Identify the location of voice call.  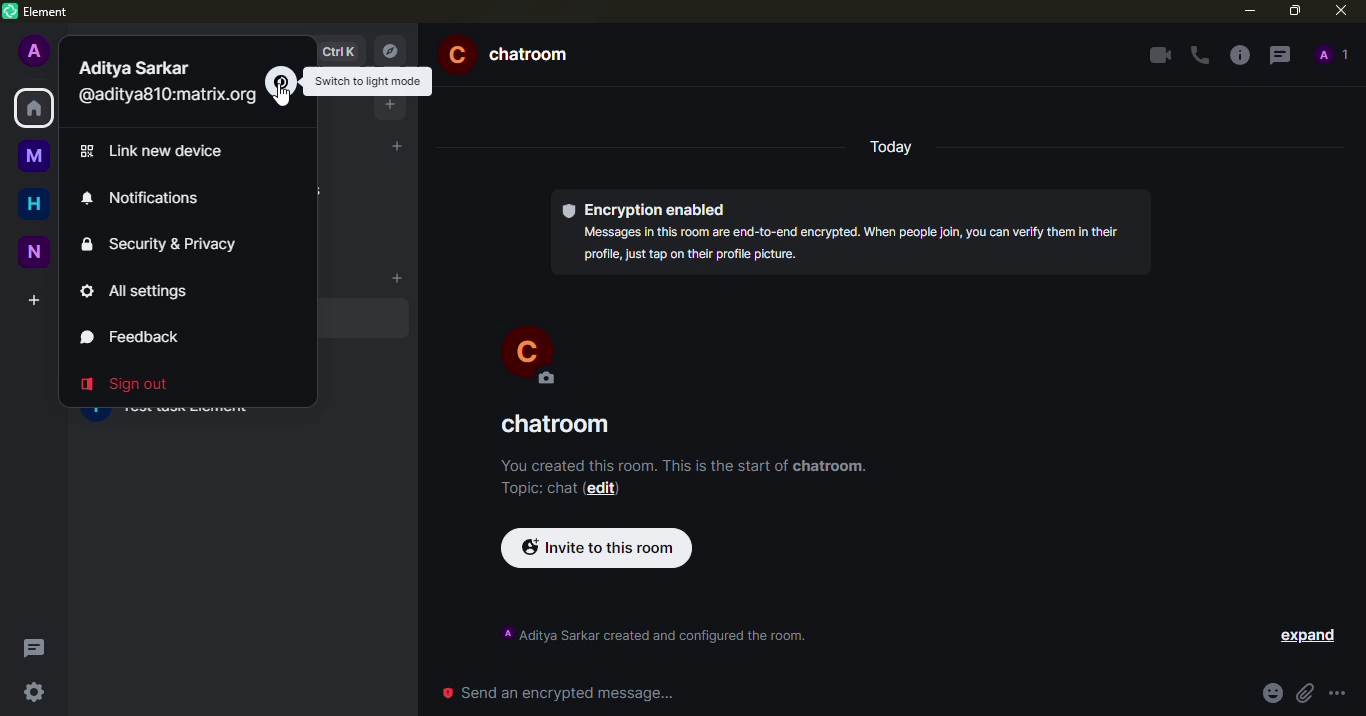
(1198, 54).